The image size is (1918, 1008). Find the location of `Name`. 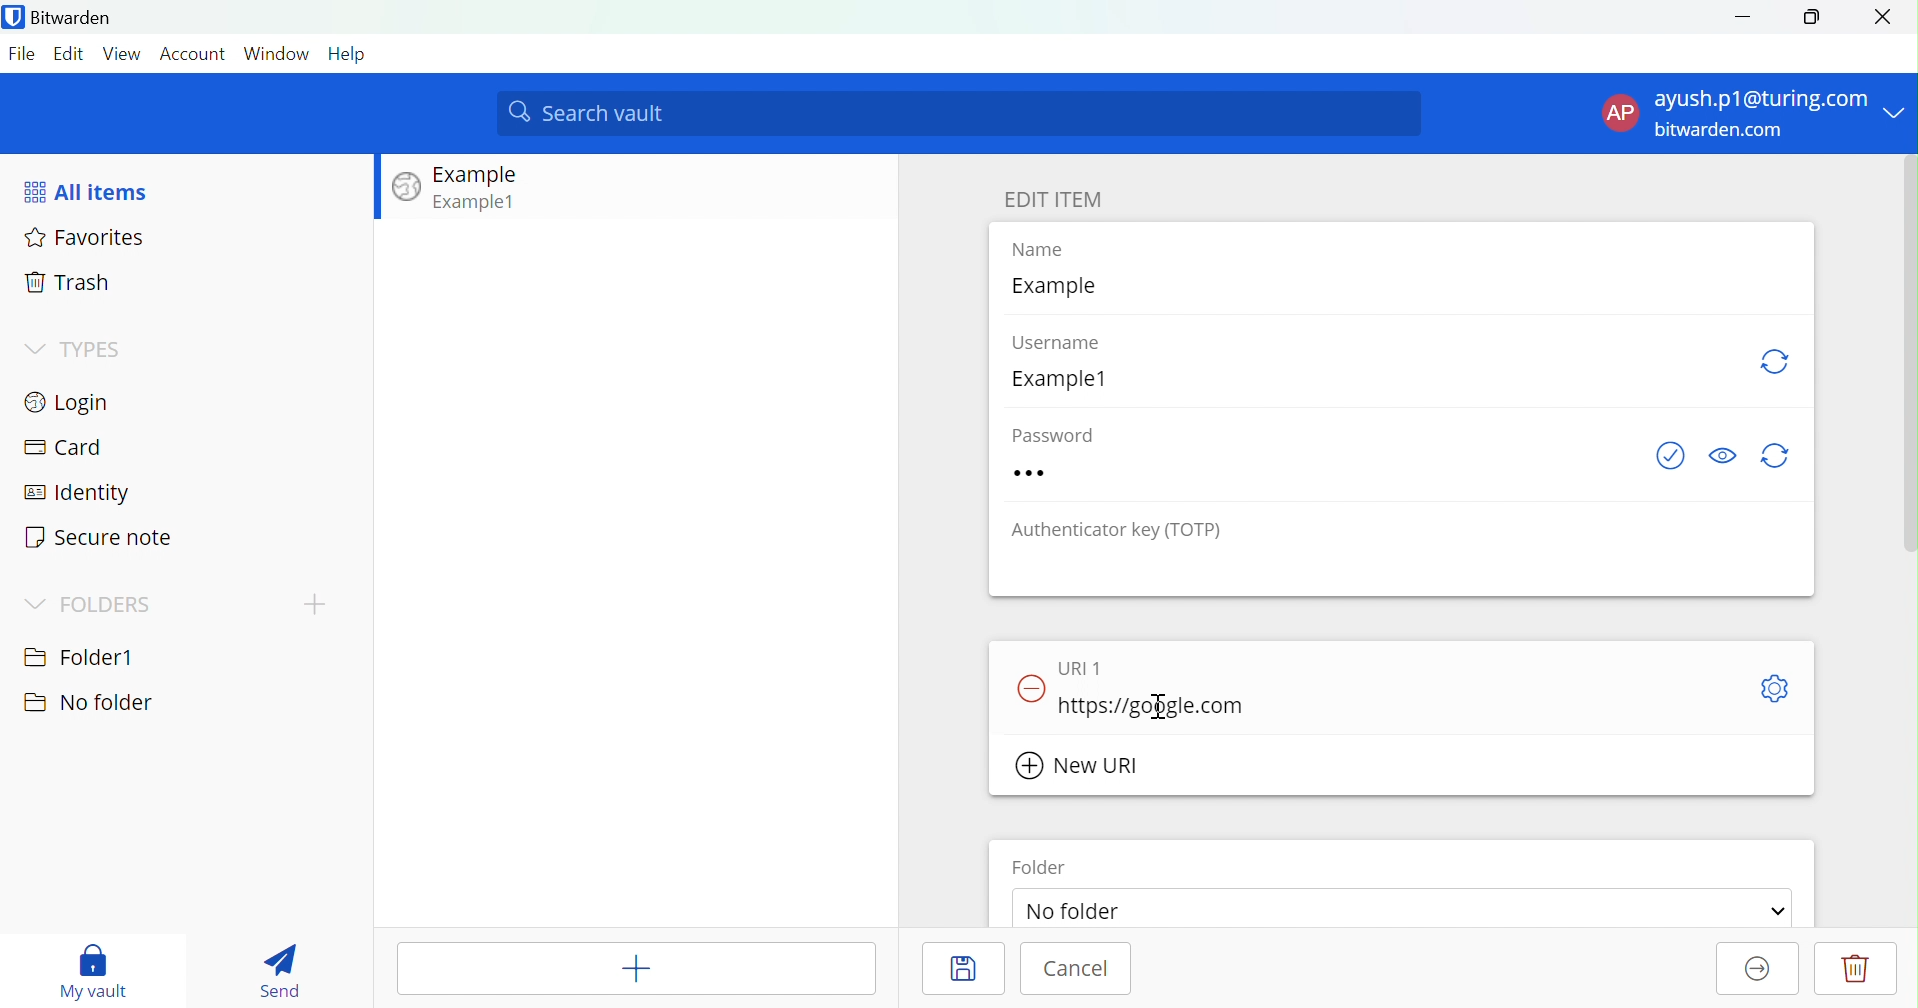

Name is located at coordinates (1052, 251).